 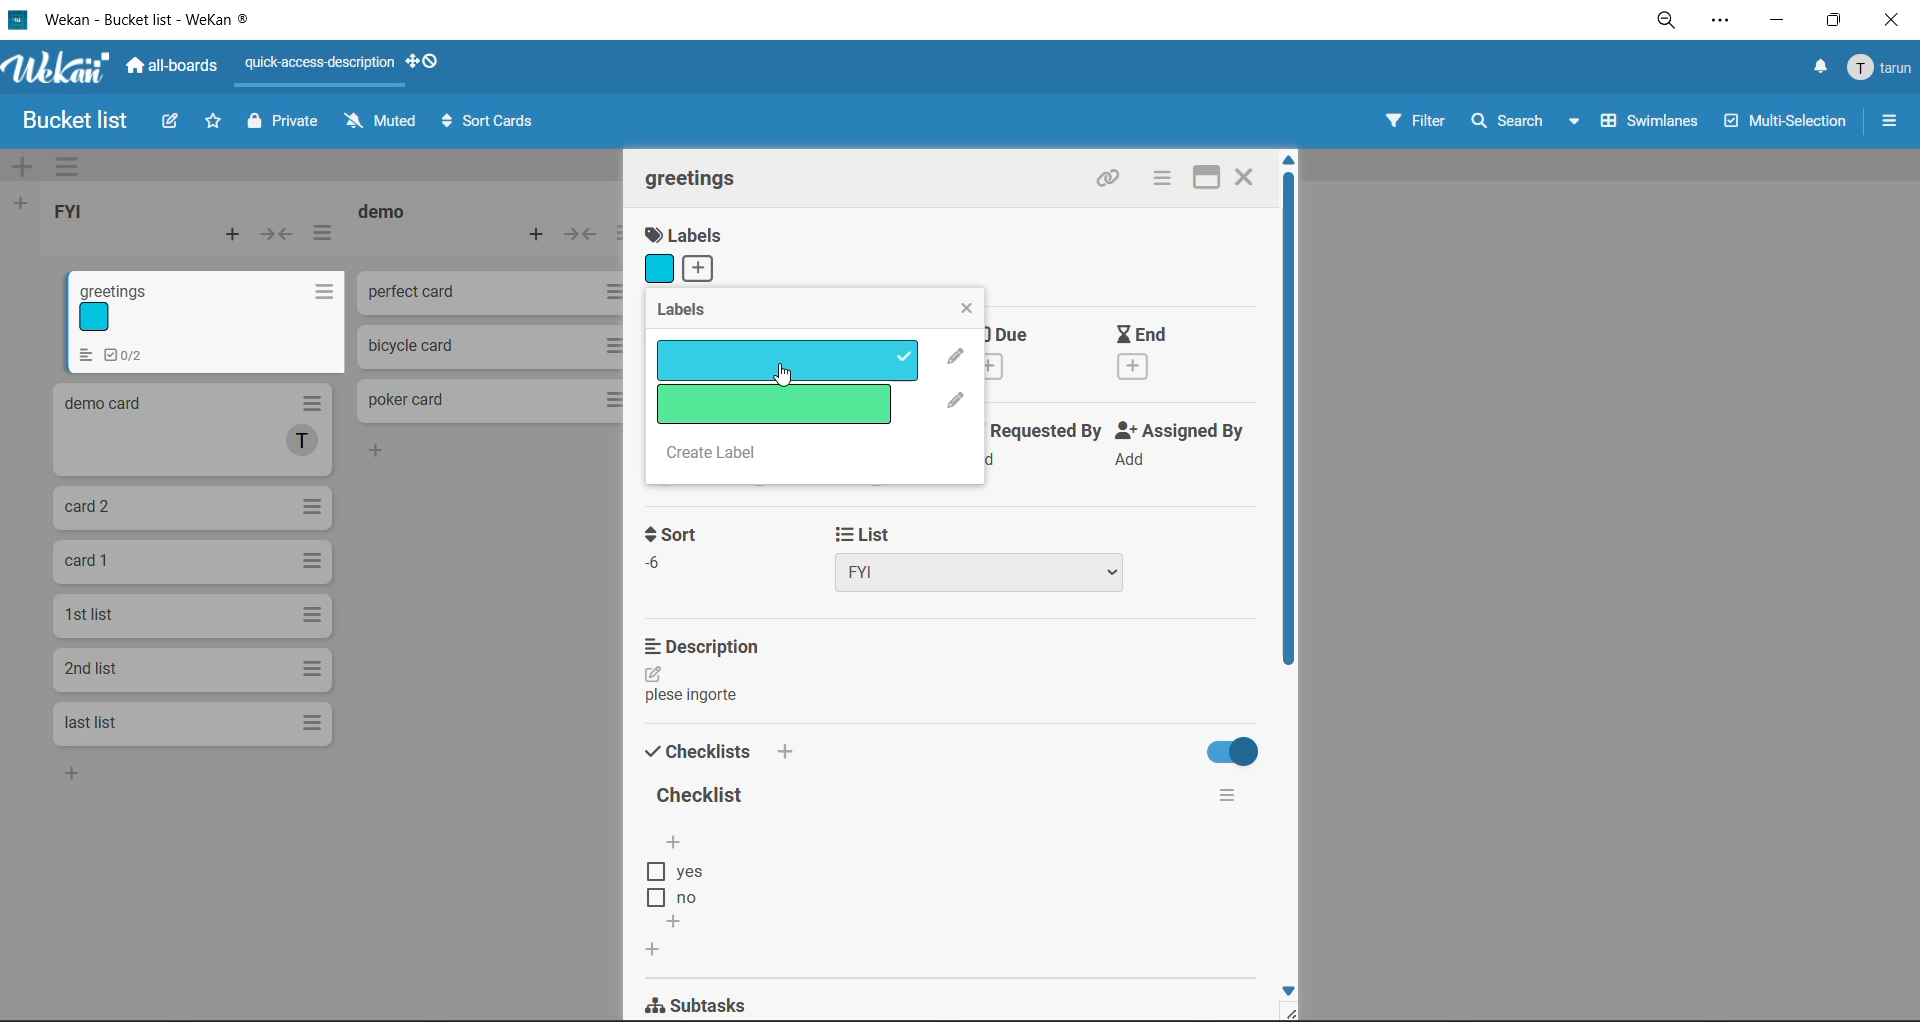 I want to click on card 7, so click(x=185, y=723).